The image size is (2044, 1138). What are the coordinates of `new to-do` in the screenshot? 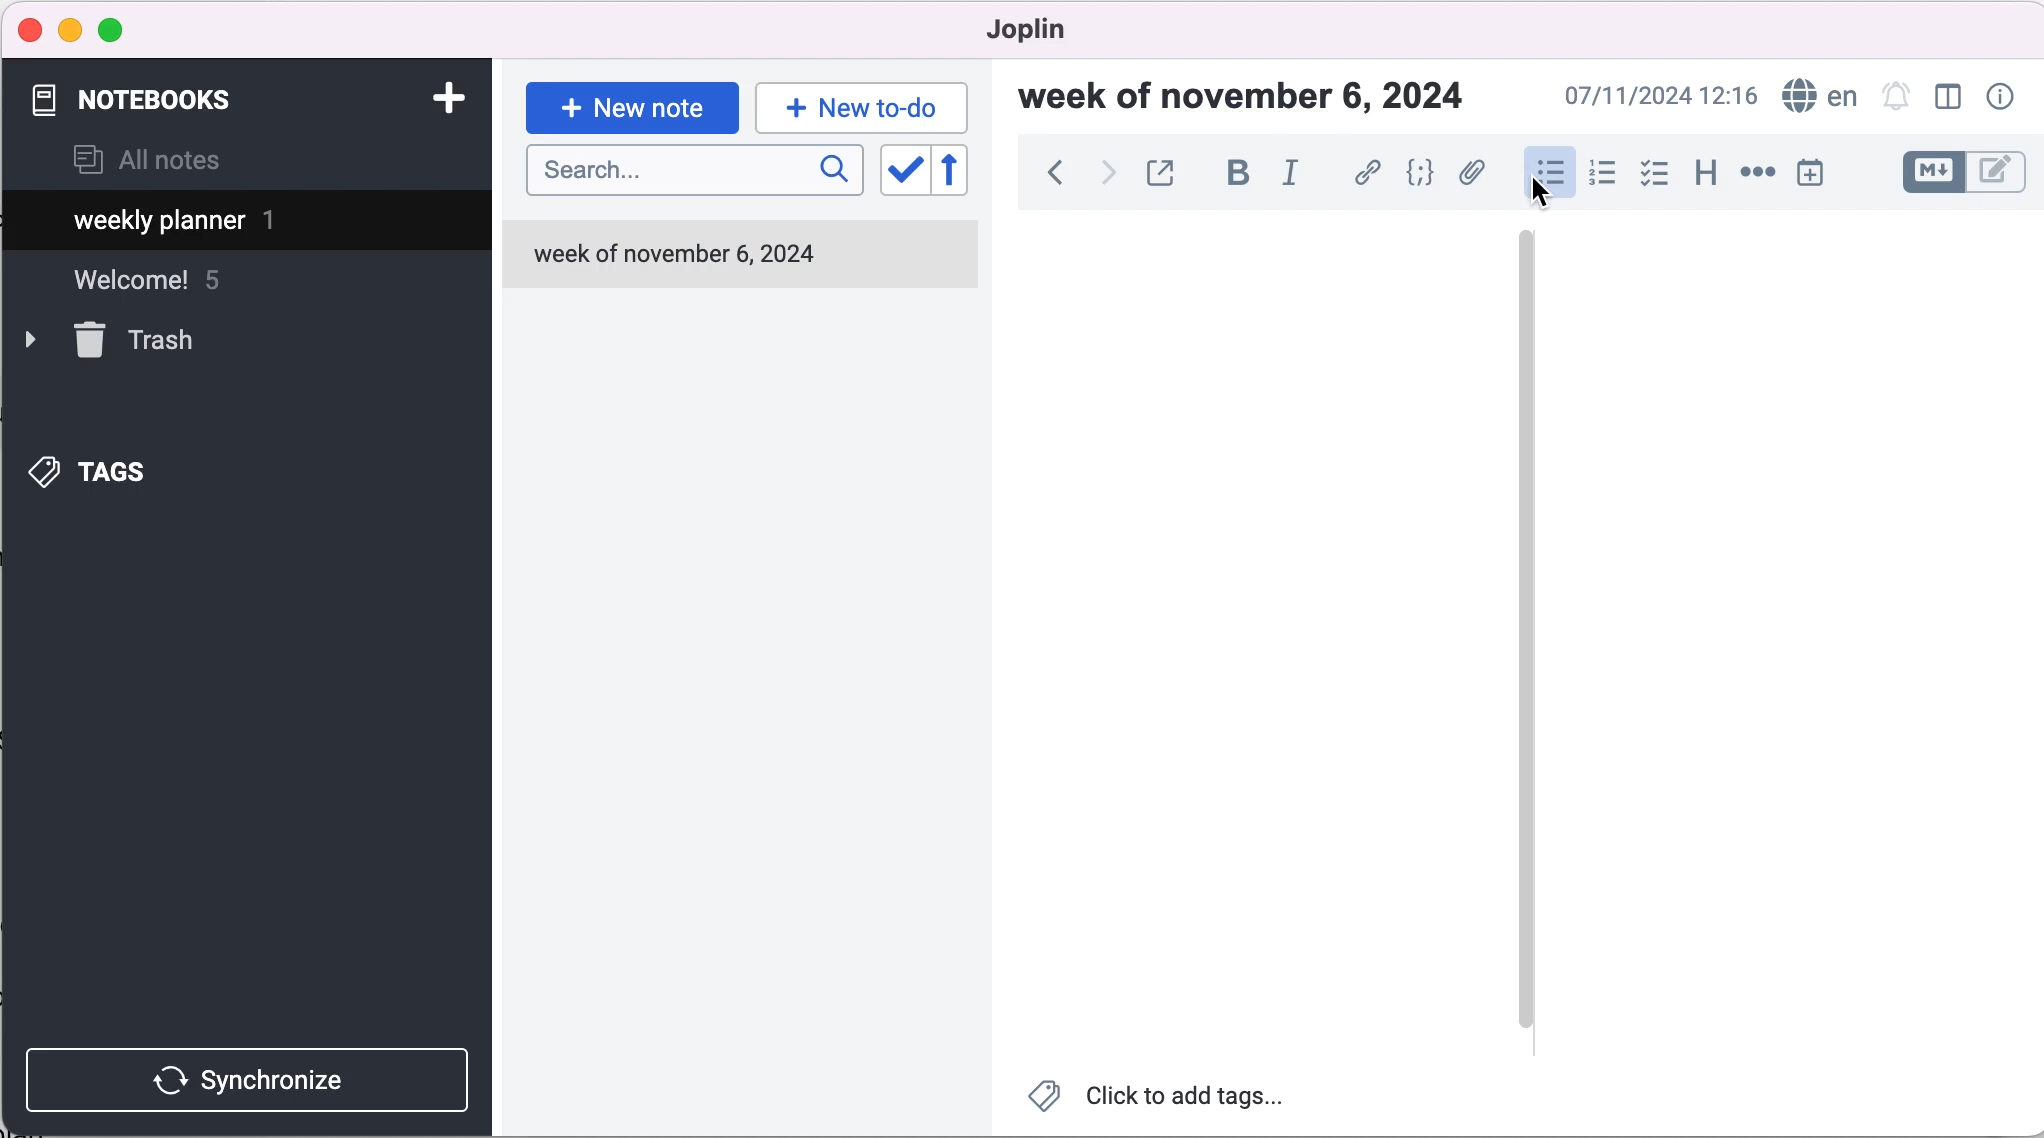 It's located at (858, 107).